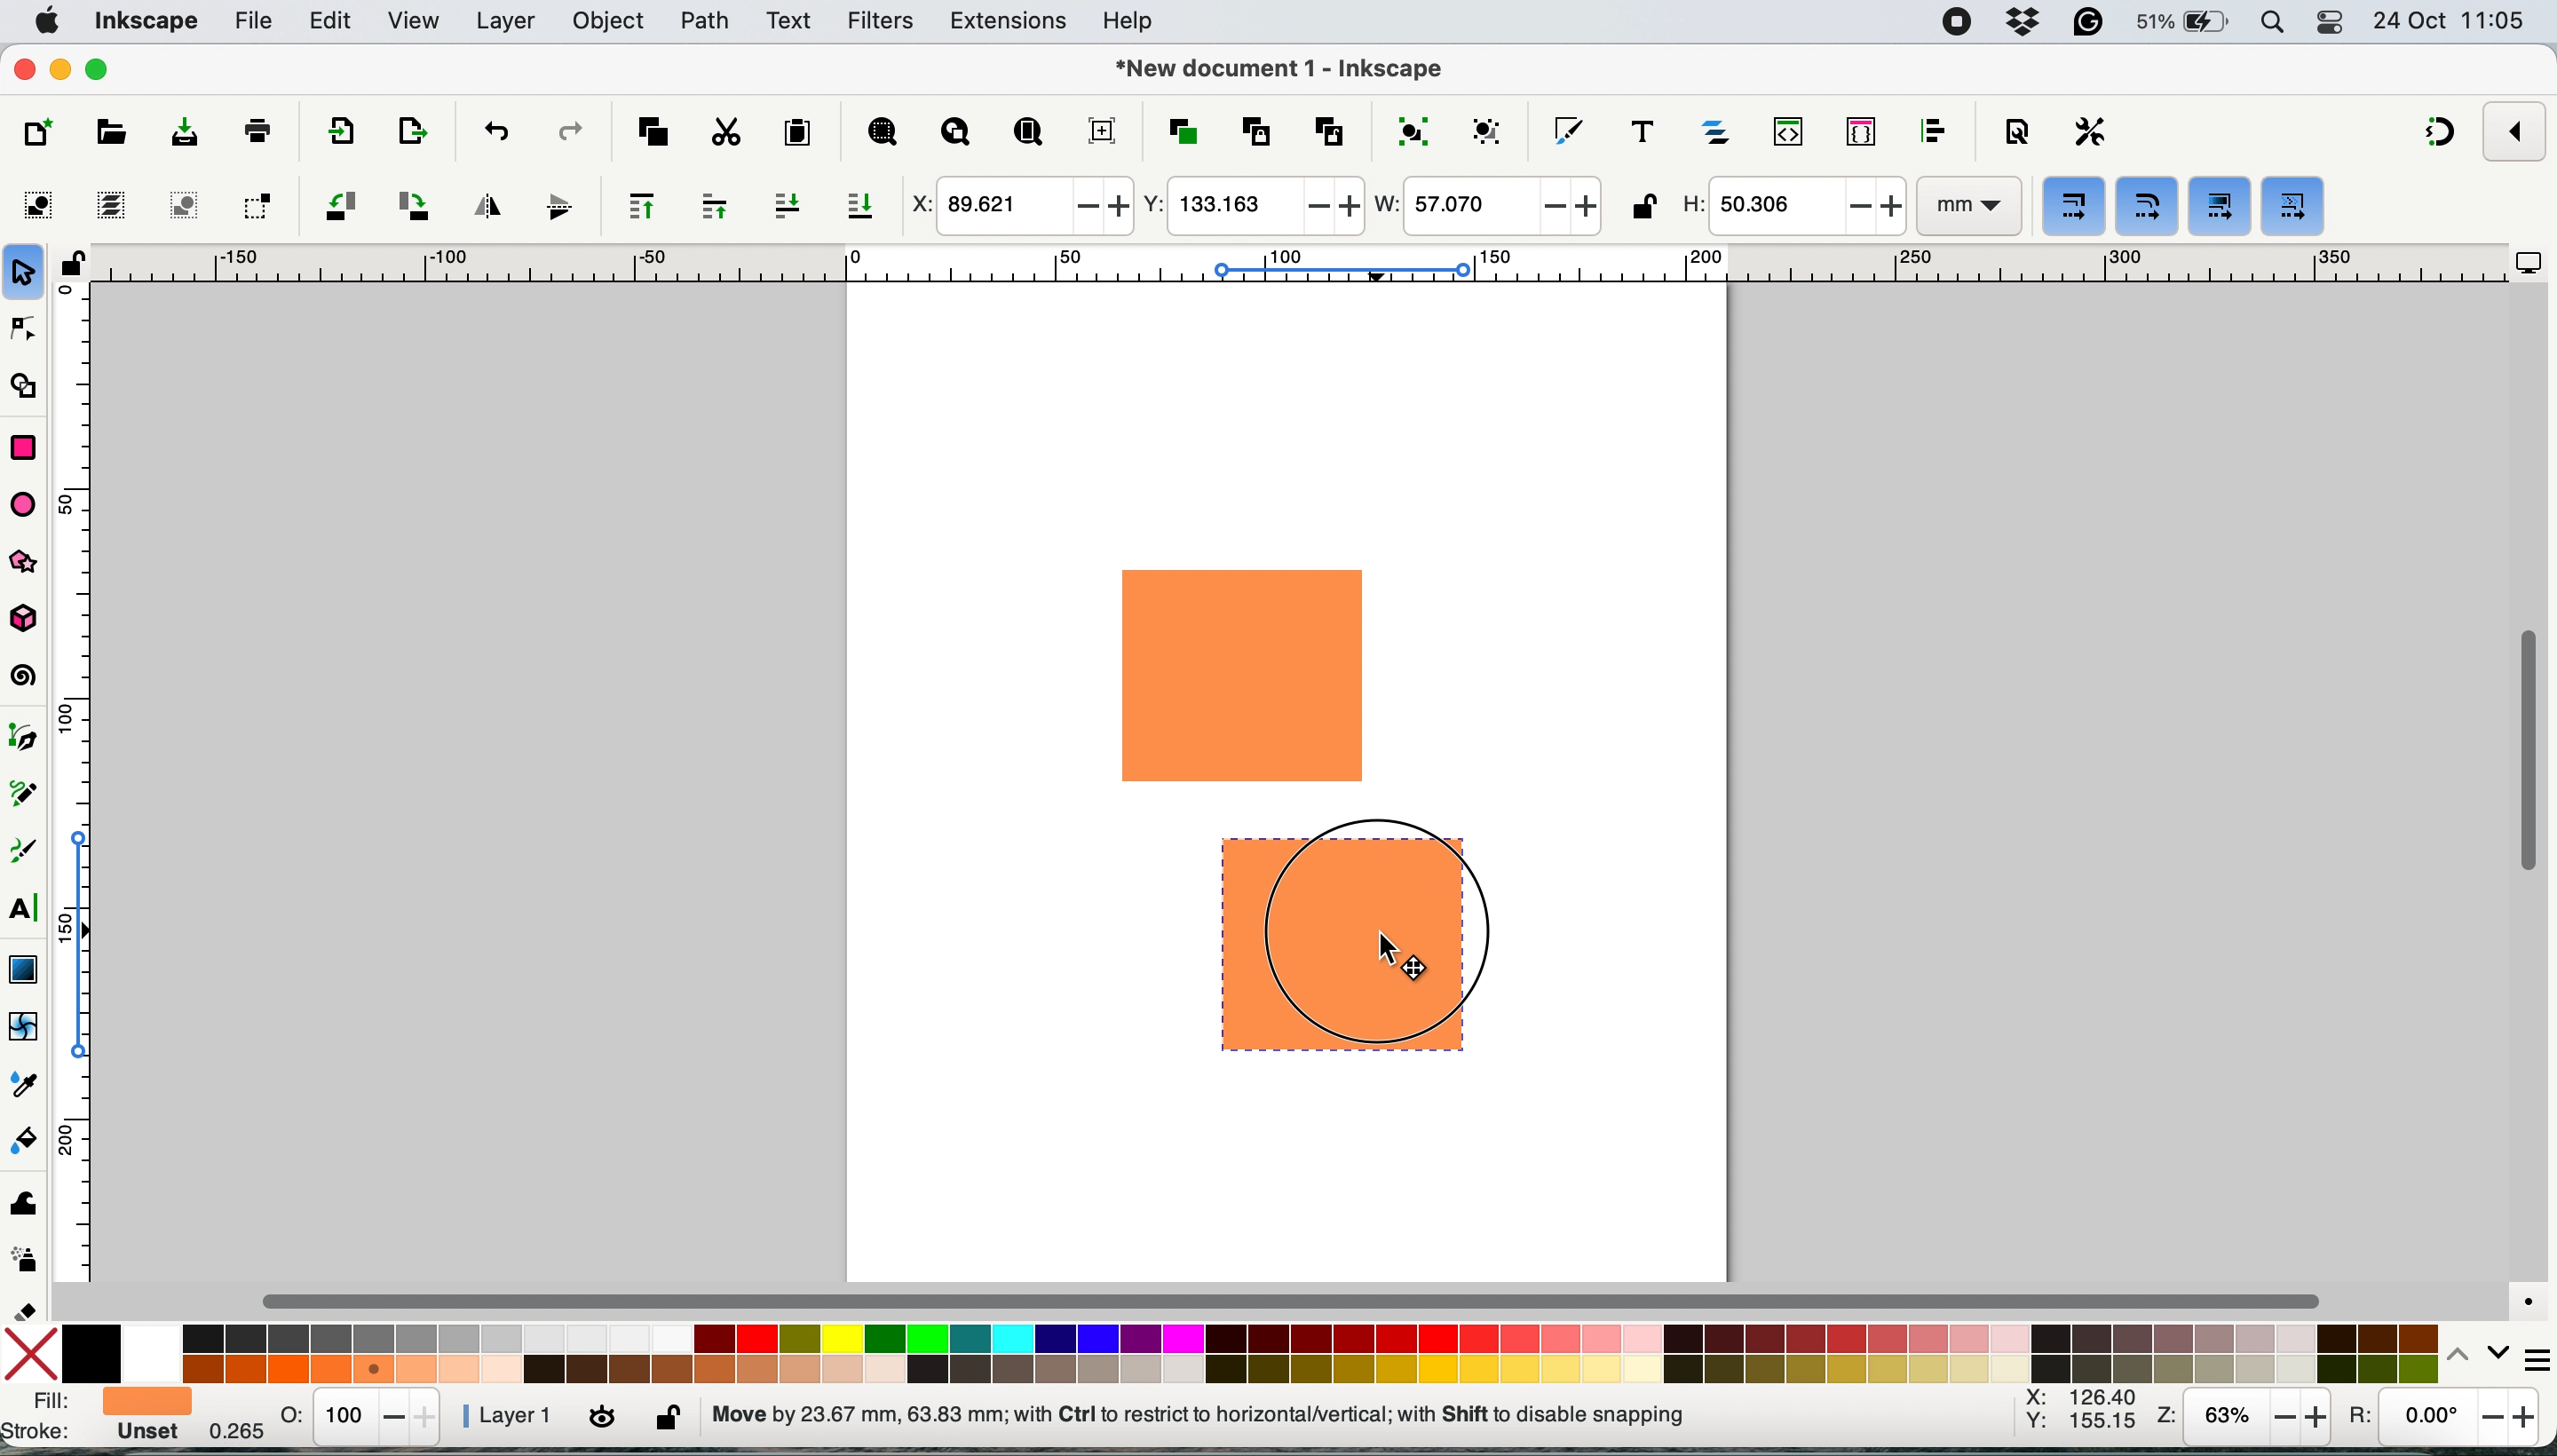 The height and width of the screenshot is (1456, 2557). I want to click on maximise, so click(103, 68).